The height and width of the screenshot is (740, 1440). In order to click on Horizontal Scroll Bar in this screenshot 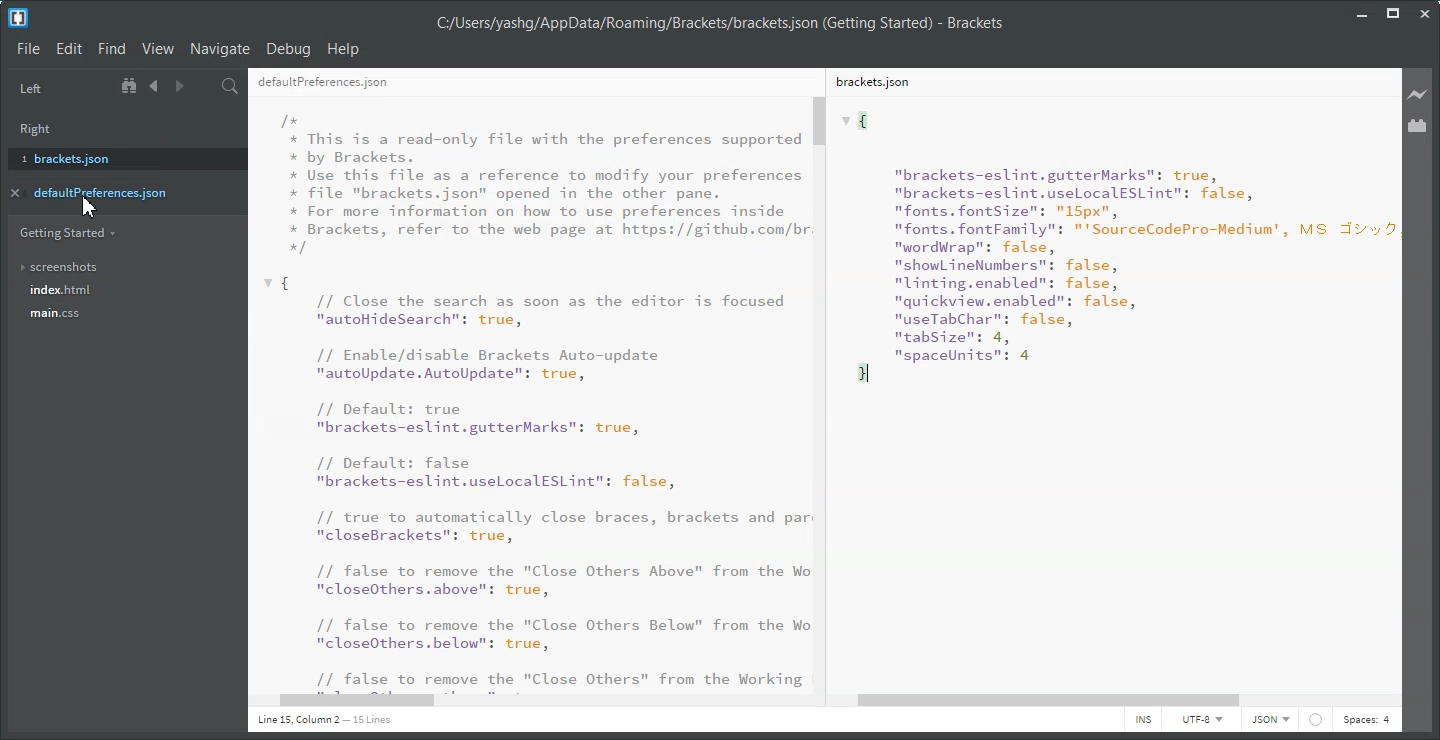, I will do `click(526, 701)`.